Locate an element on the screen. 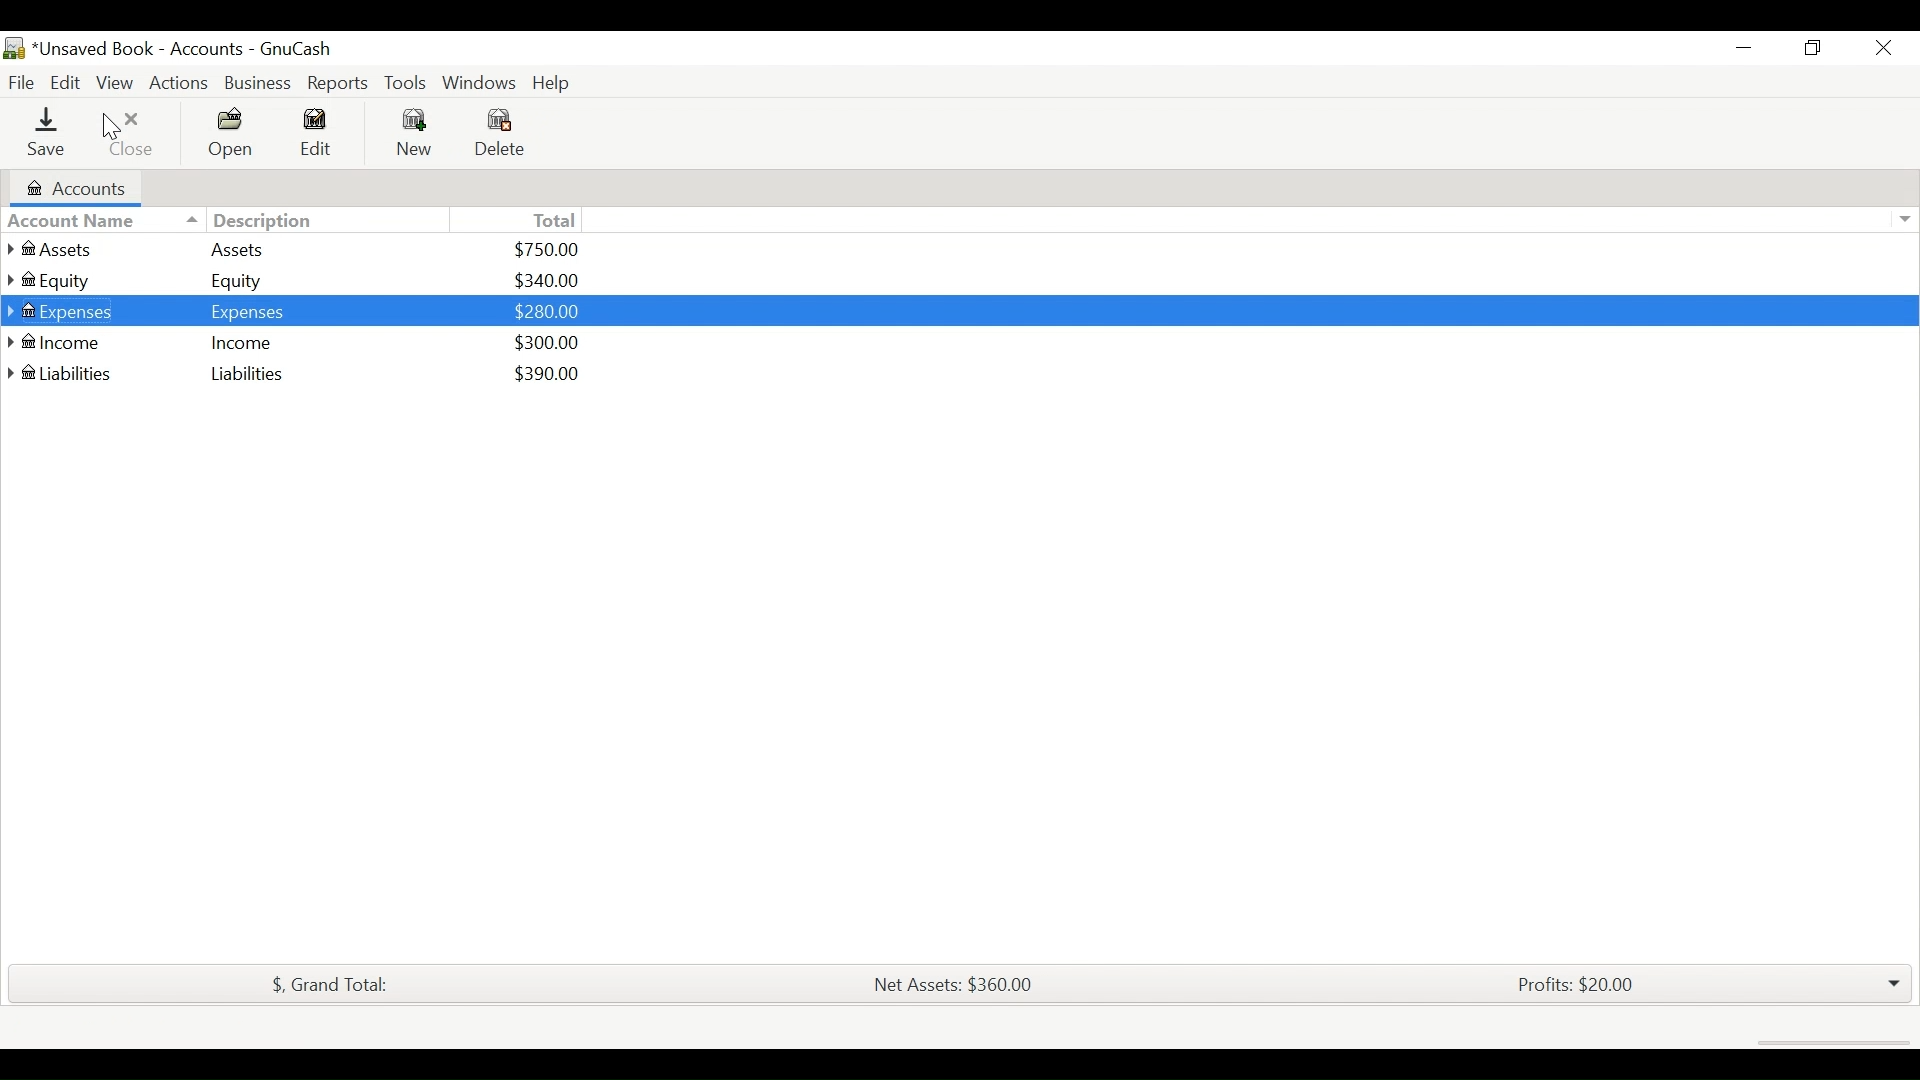 The image size is (1920, 1080). Net Assets is located at coordinates (951, 985).